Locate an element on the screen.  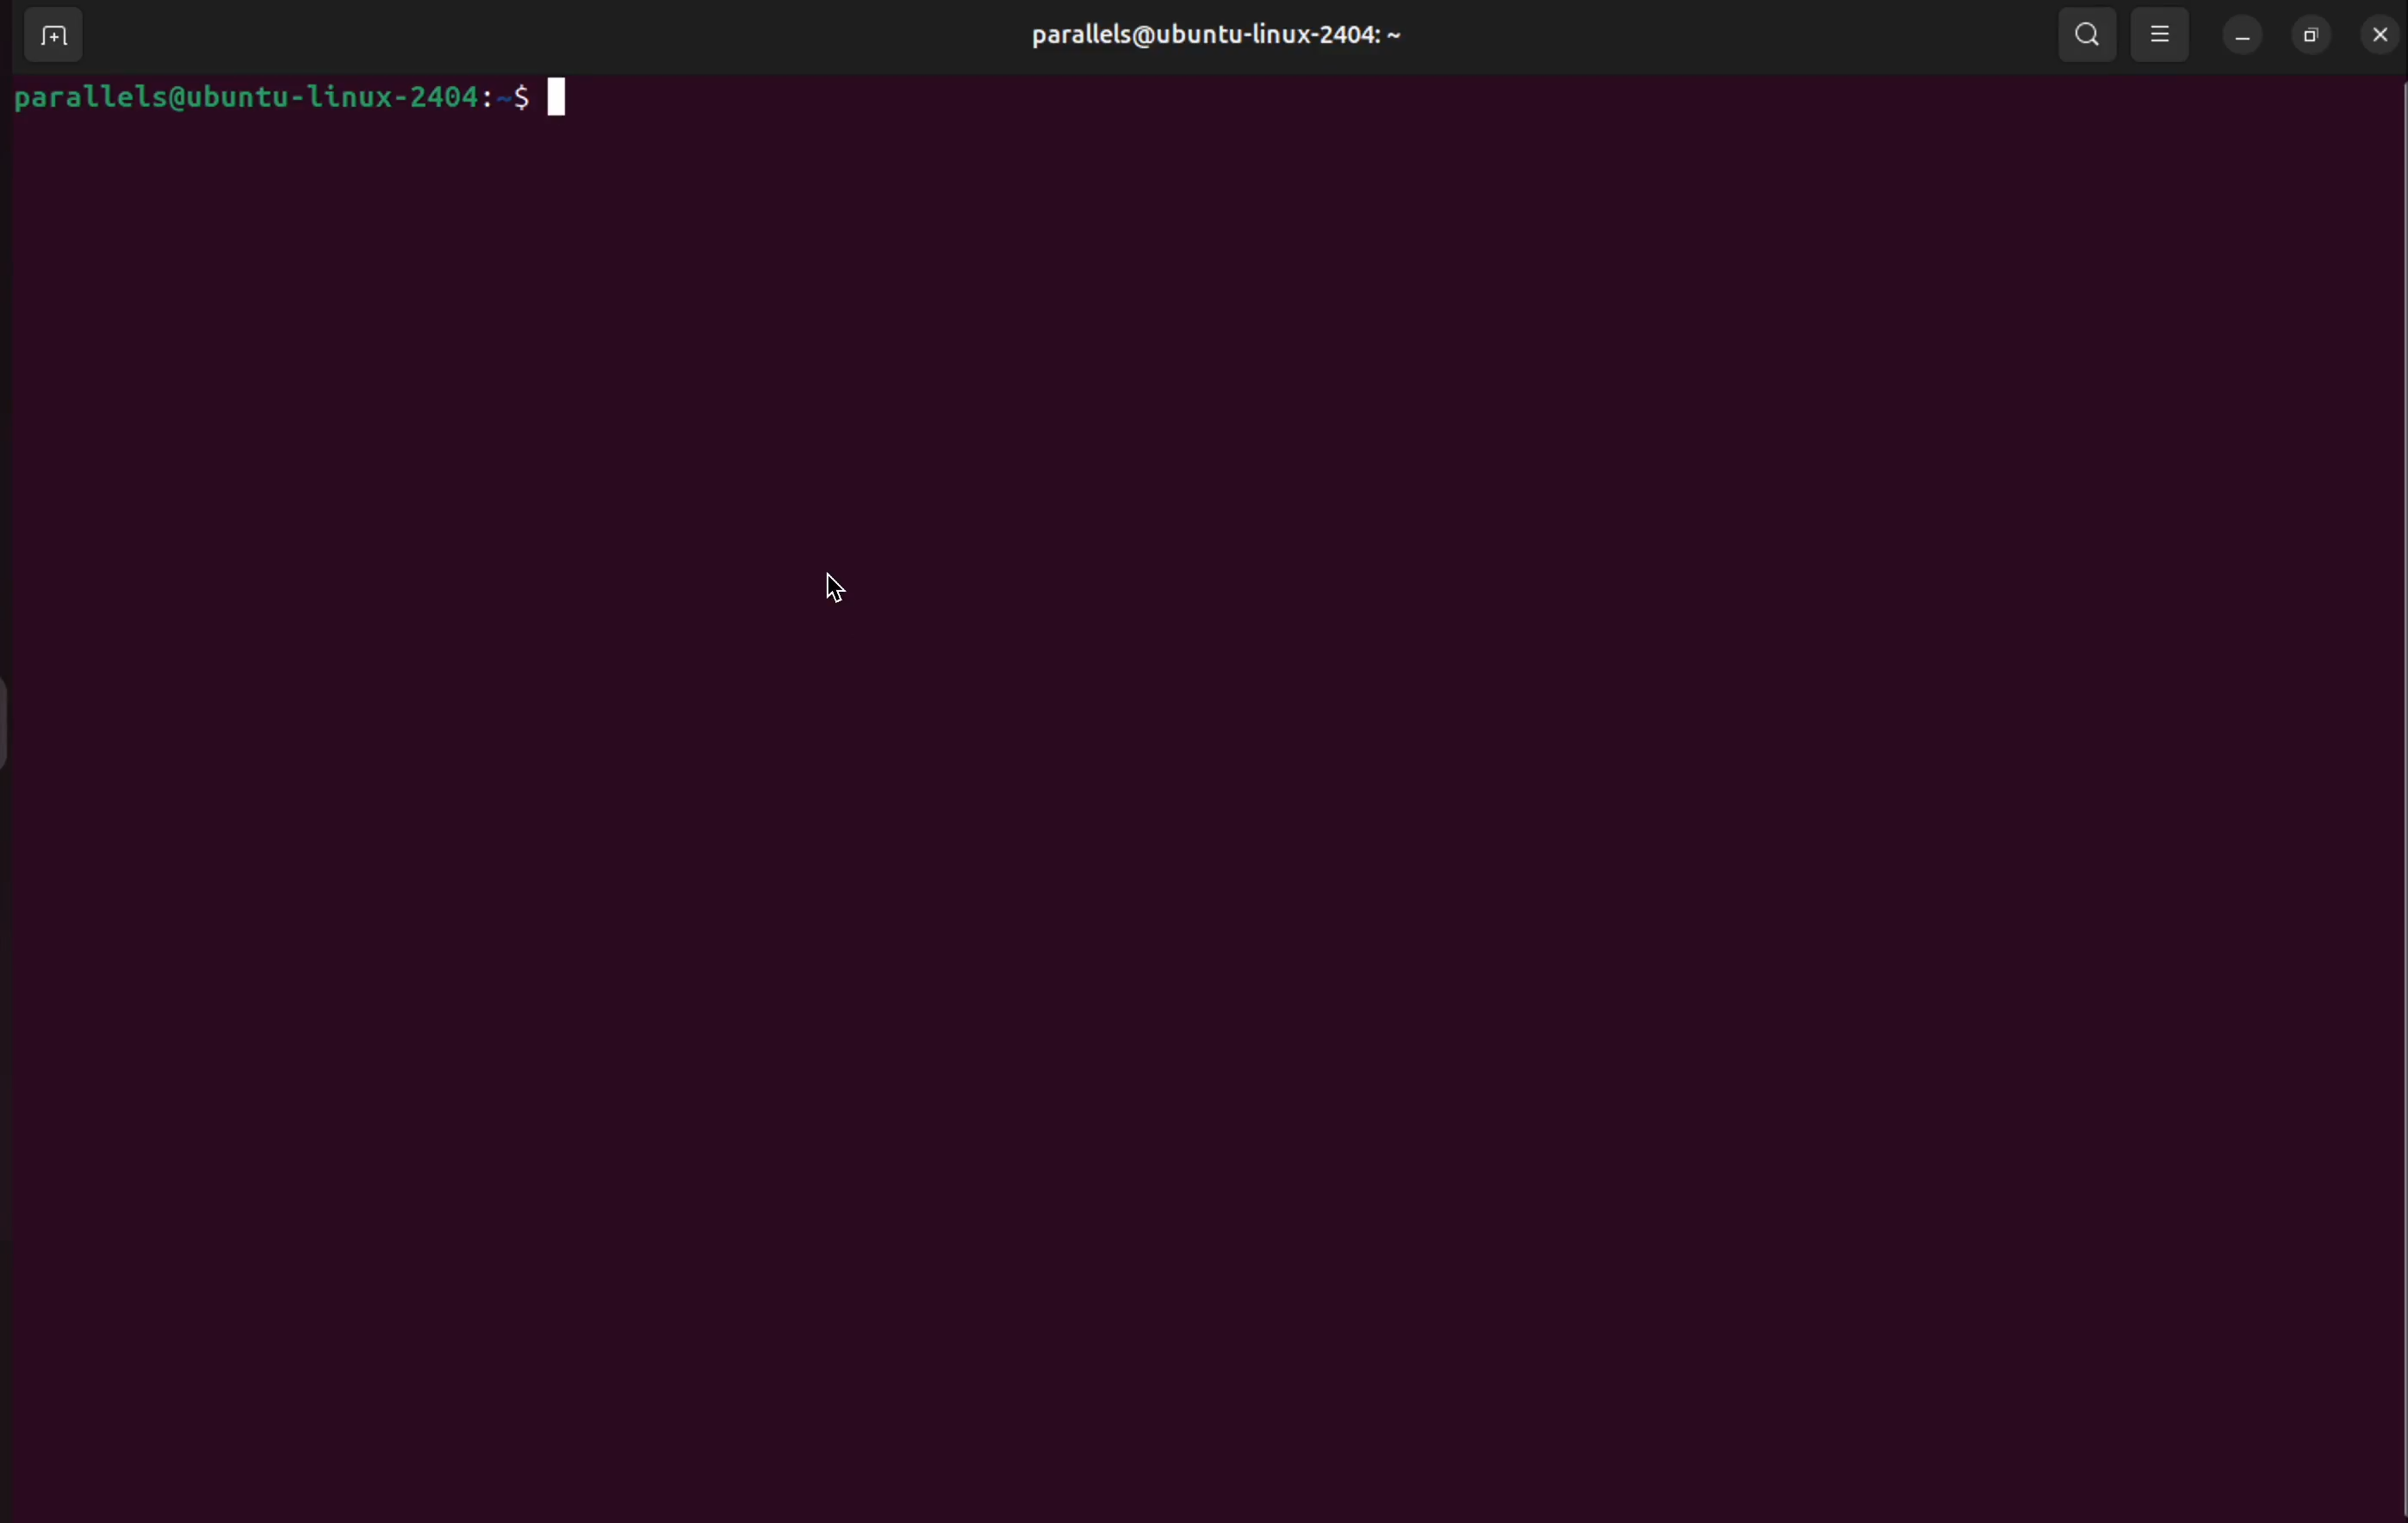
close is located at coordinates (2378, 35).